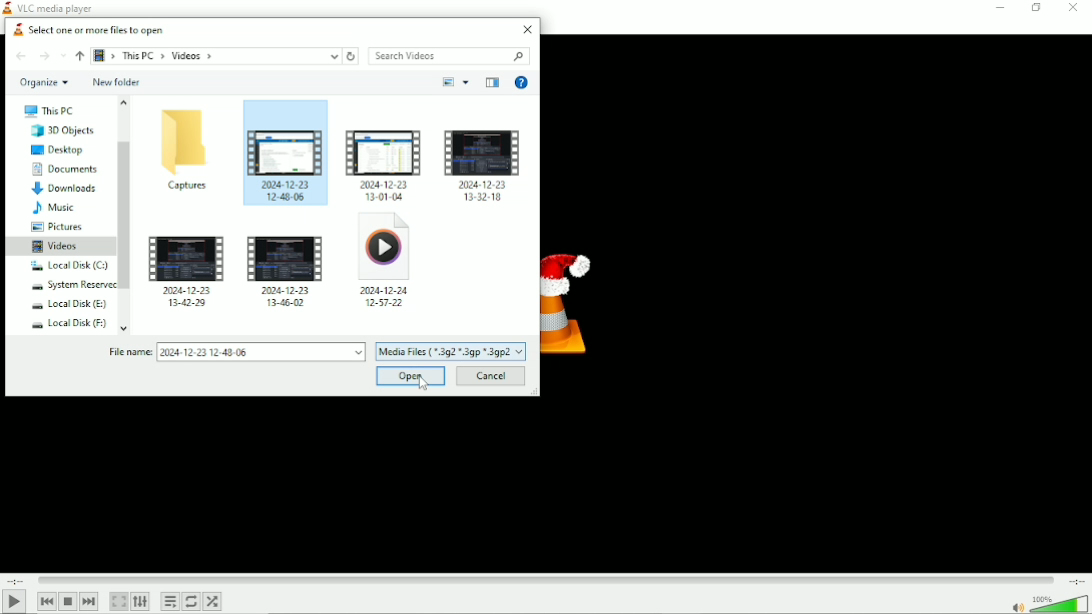 The image size is (1092, 614). I want to click on Toggle the video in fullscreen, so click(118, 601).